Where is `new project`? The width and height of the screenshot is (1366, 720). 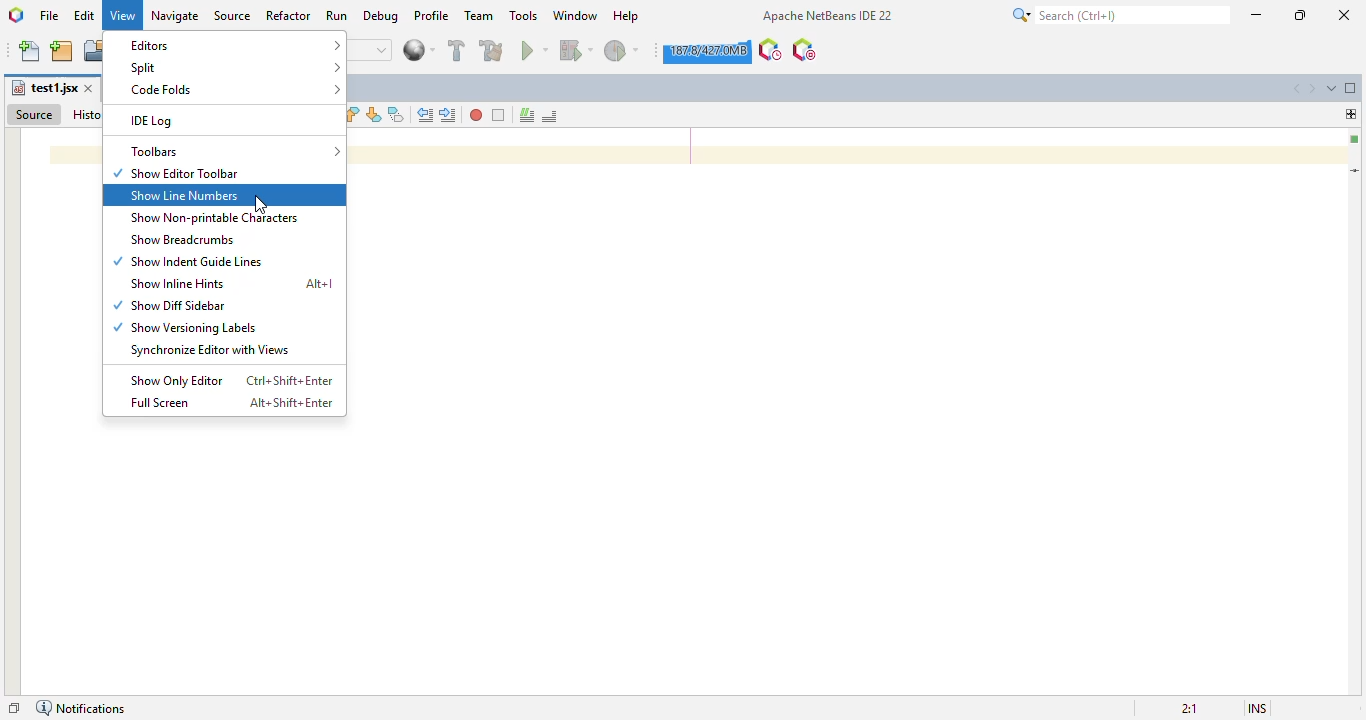 new project is located at coordinates (62, 51).